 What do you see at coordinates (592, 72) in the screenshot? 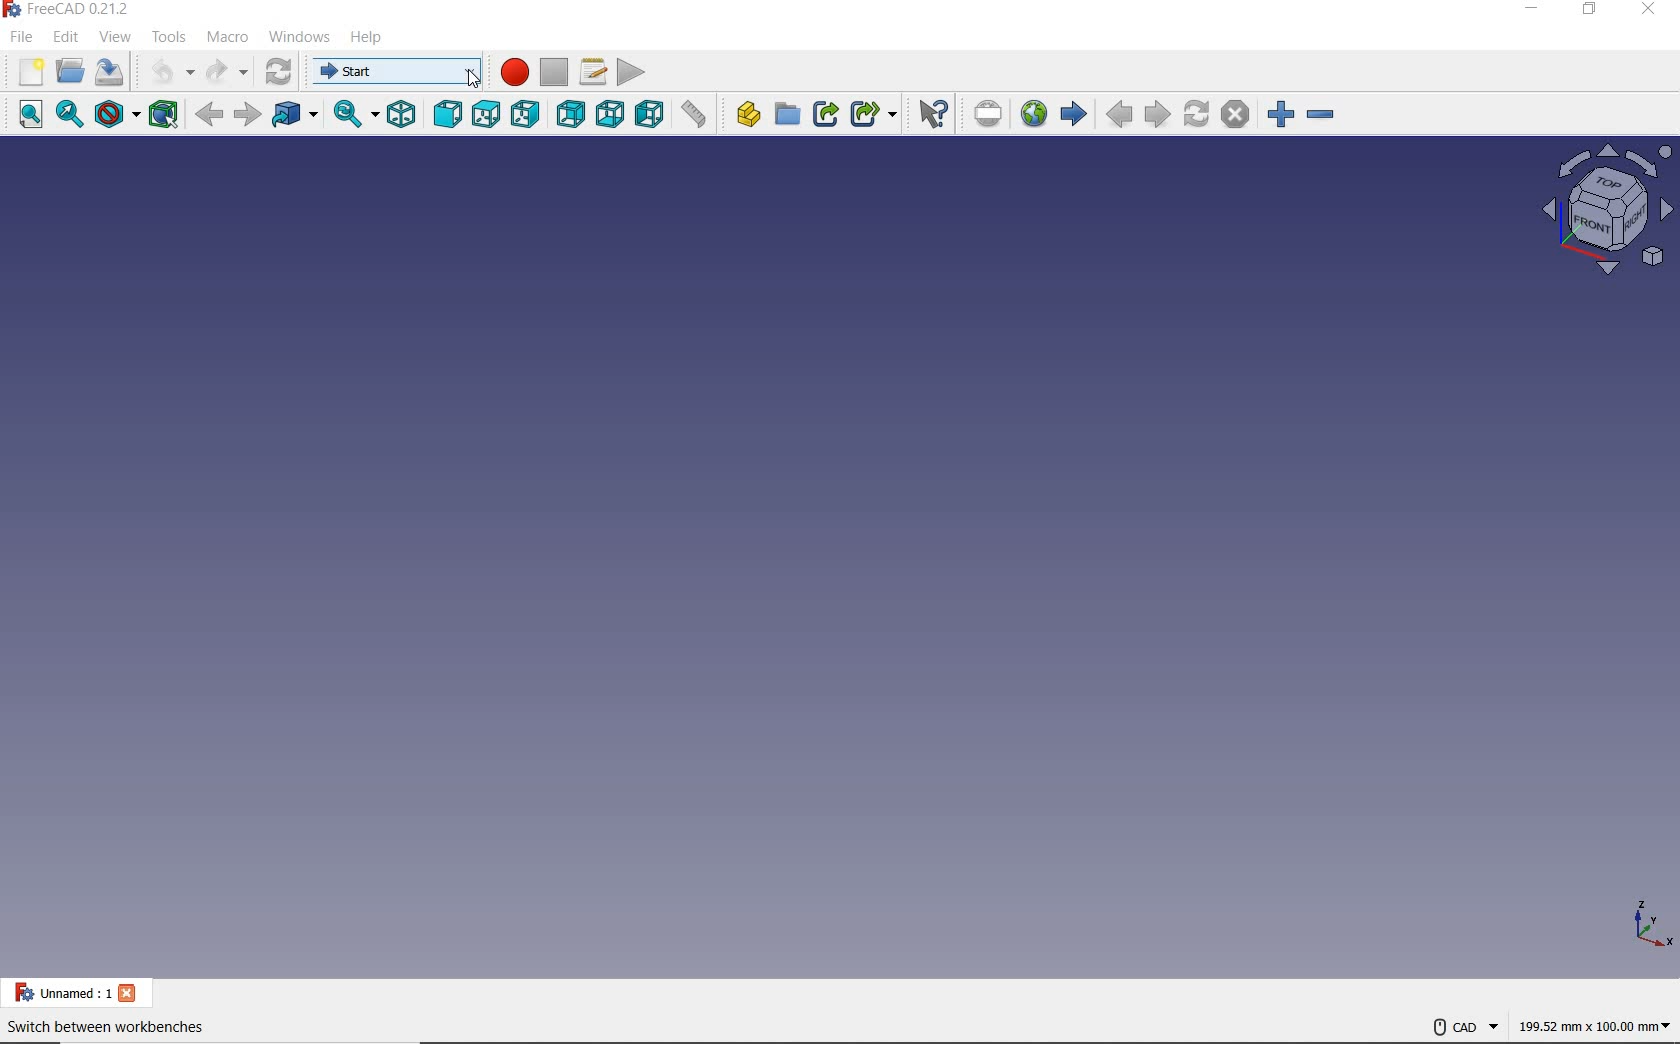
I see `MACROS` at bounding box center [592, 72].